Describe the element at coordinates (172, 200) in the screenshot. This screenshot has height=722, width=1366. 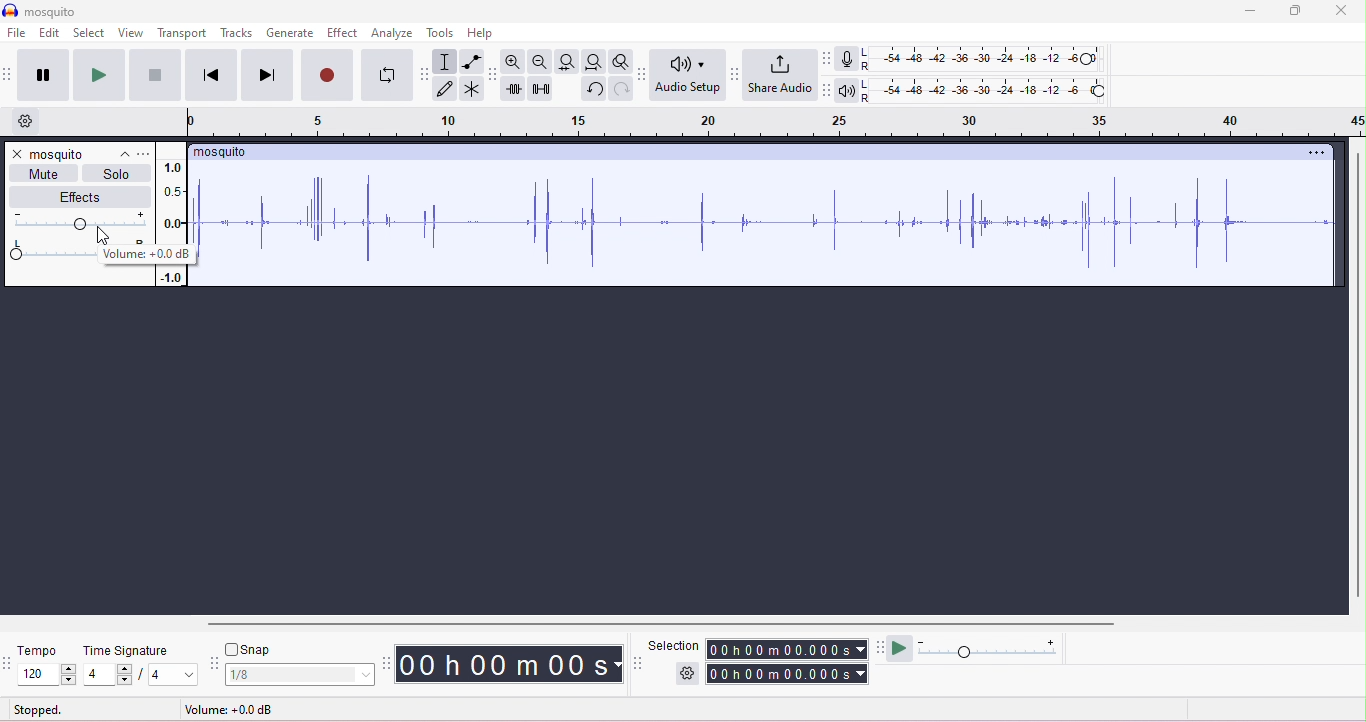
I see `amplitude` at that location.